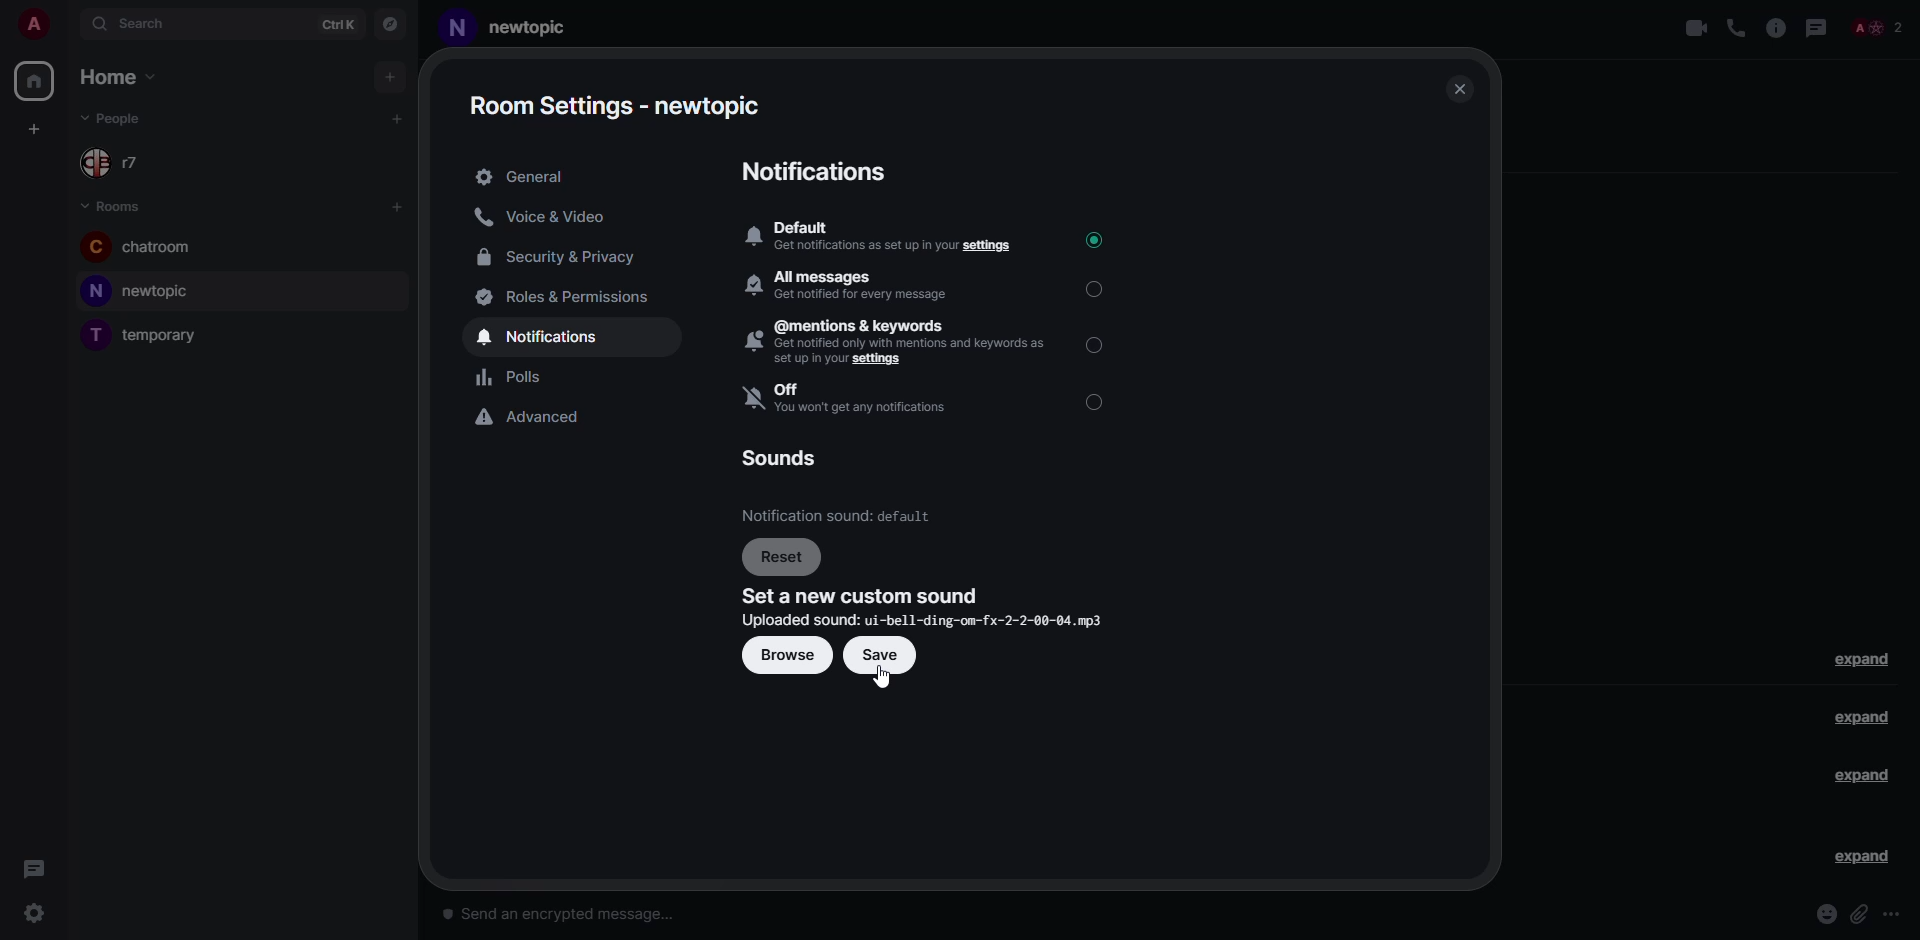  What do you see at coordinates (1099, 288) in the screenshot?
I see `select` at bounding box center [1099, 288].